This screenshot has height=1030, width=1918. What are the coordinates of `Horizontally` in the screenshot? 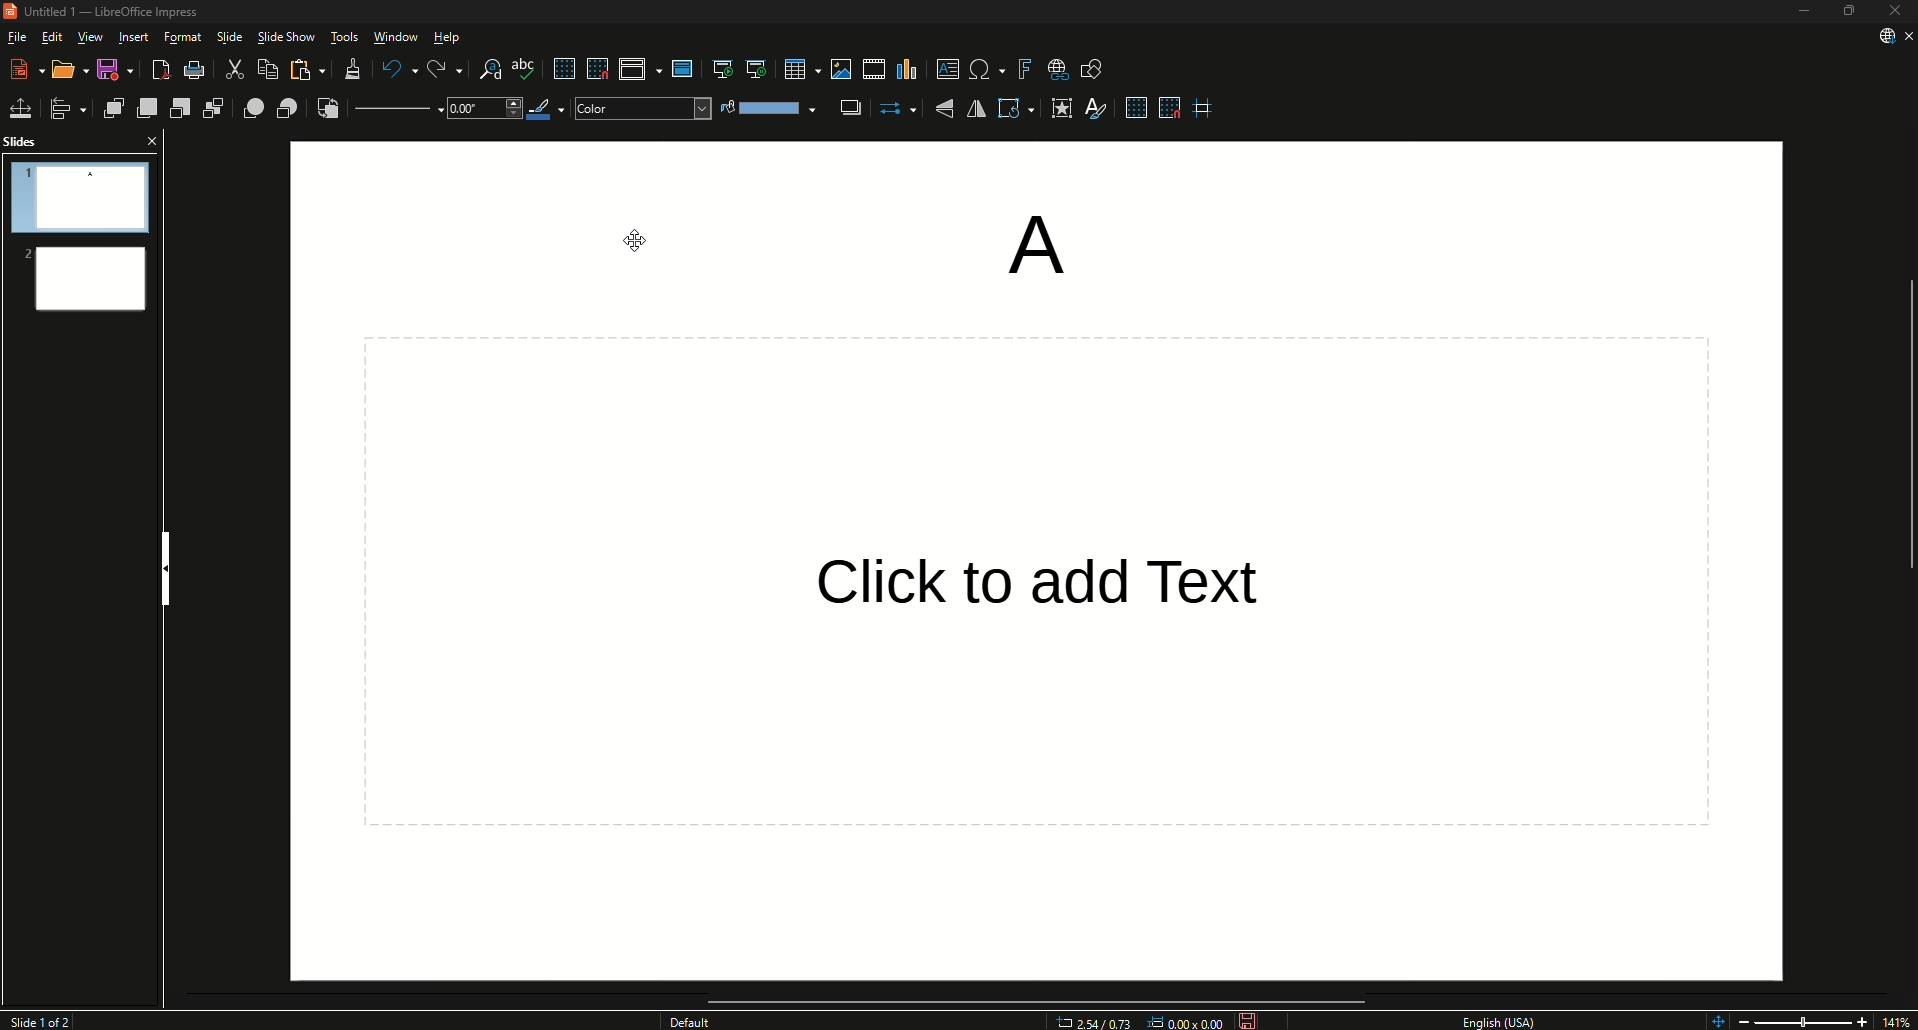 It's located at (980, 108).